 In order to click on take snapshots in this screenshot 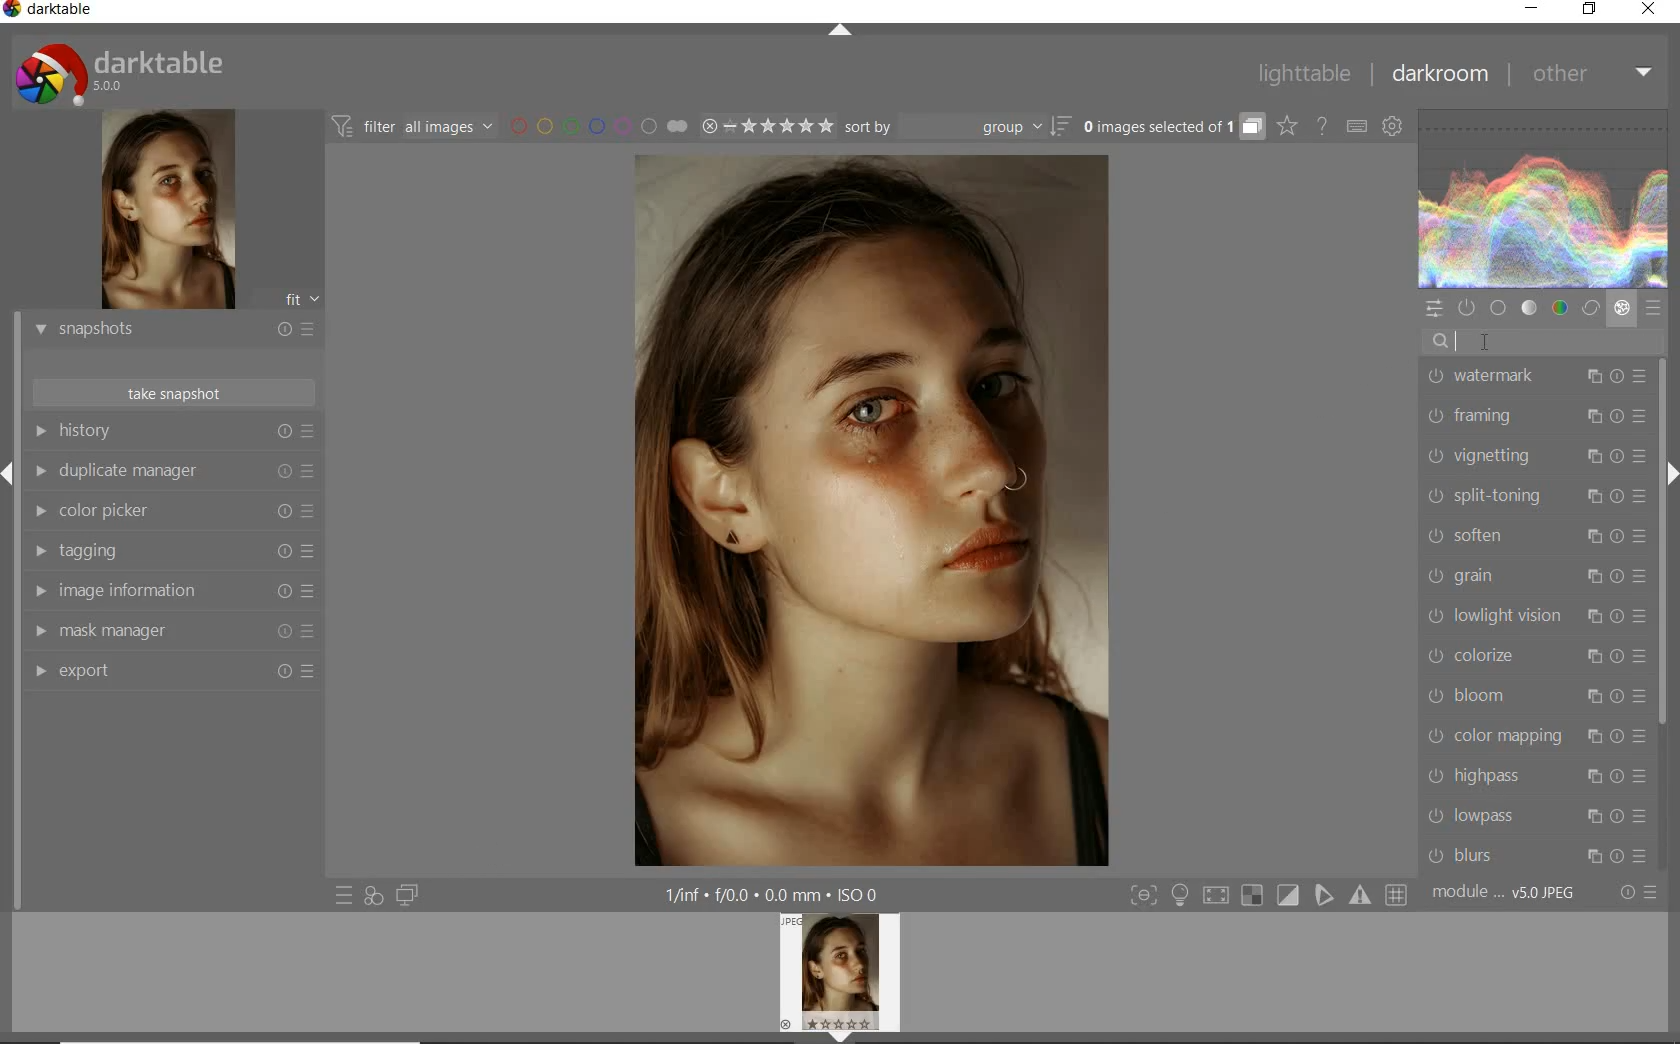, I will do `click(175, 393)`.